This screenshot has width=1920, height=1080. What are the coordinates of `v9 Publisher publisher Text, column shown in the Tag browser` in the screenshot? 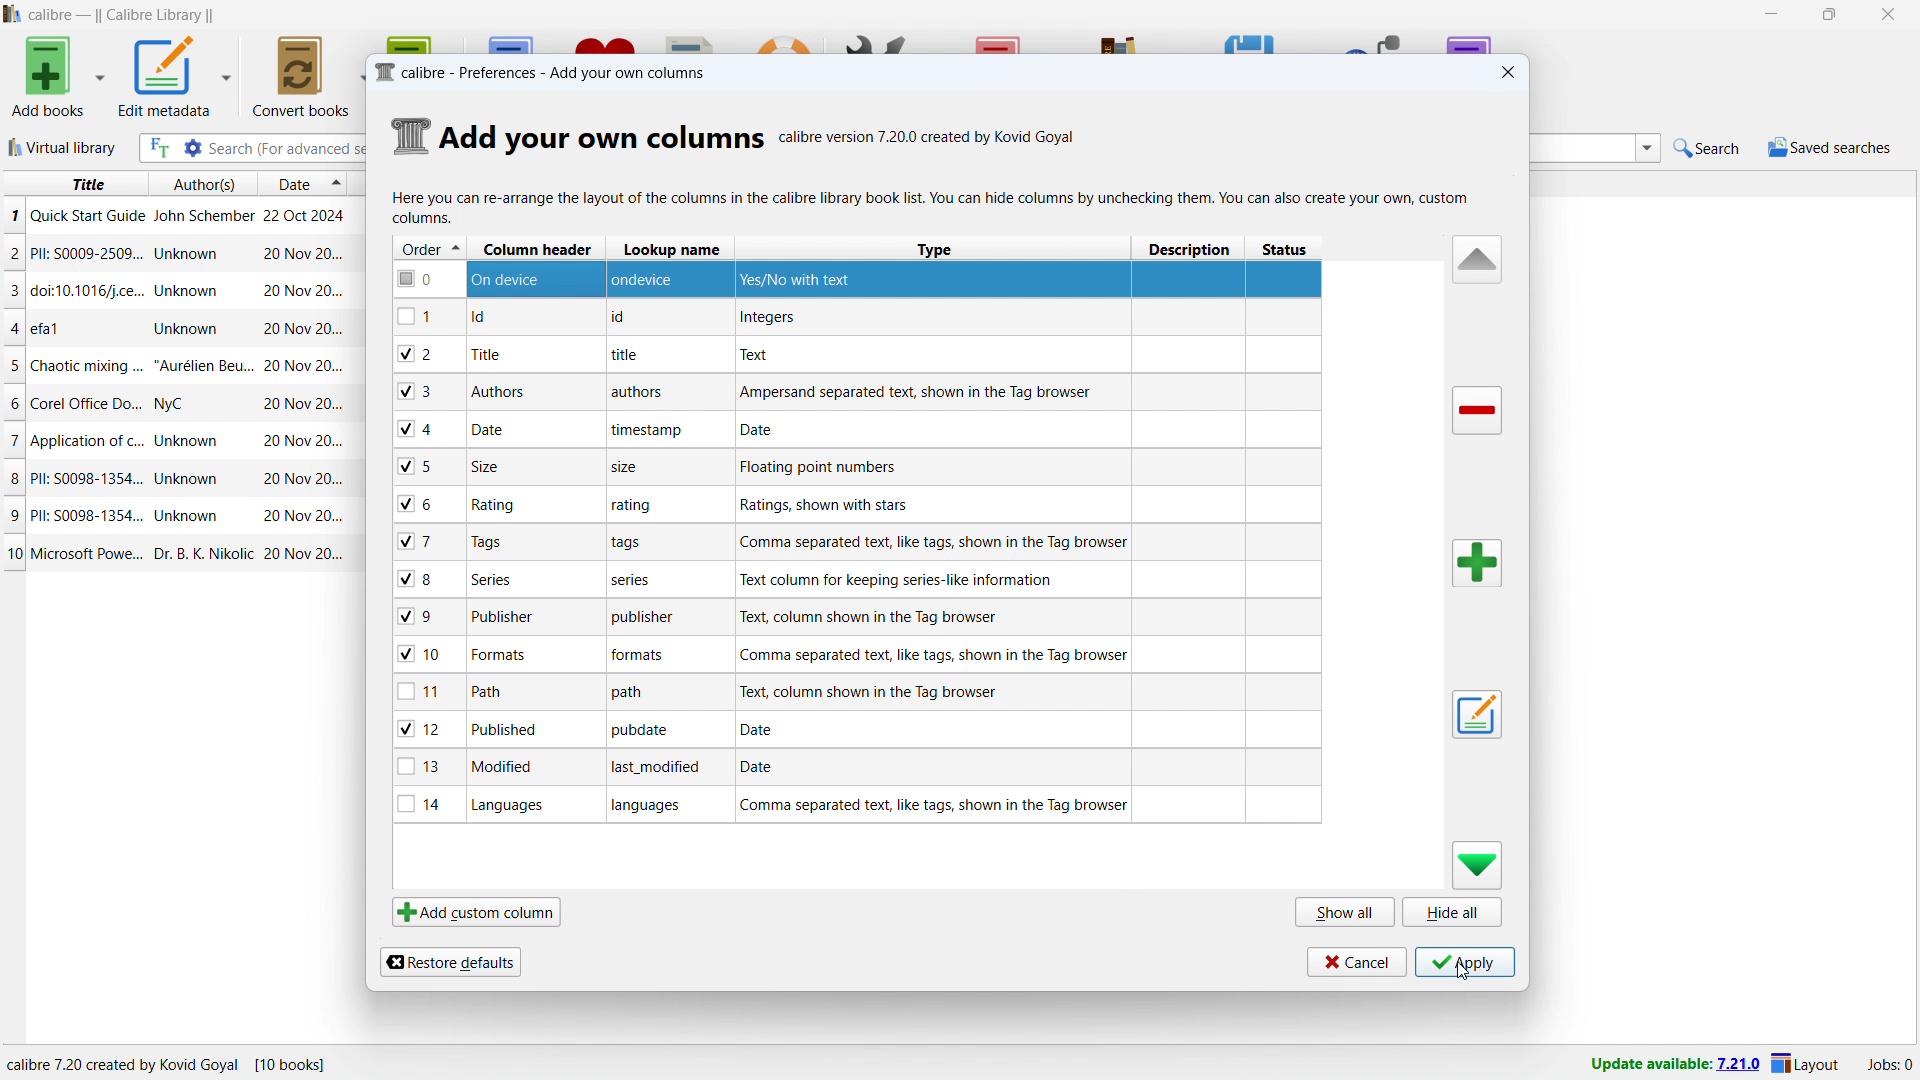 It's located at (852, 614).